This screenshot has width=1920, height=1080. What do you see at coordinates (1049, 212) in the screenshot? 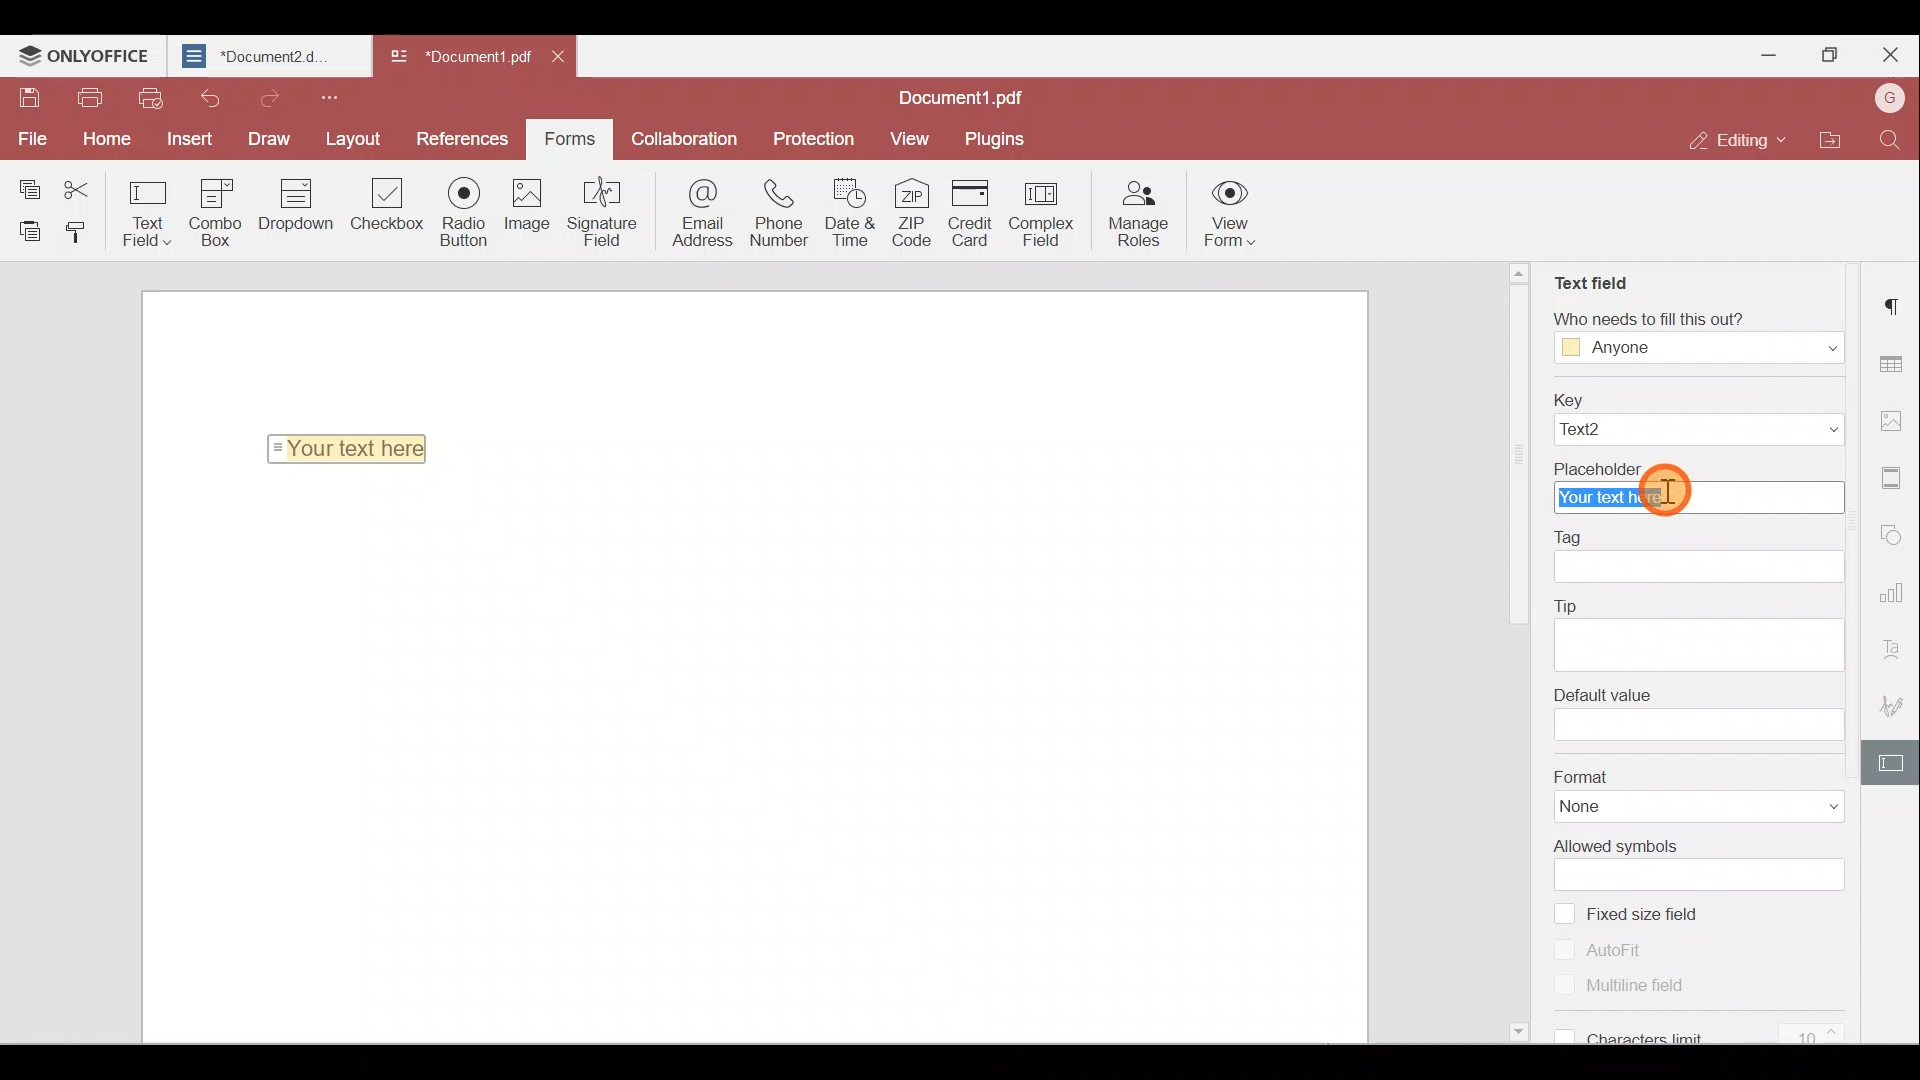
I see `Complex field` at bounding box center [1049, 212].